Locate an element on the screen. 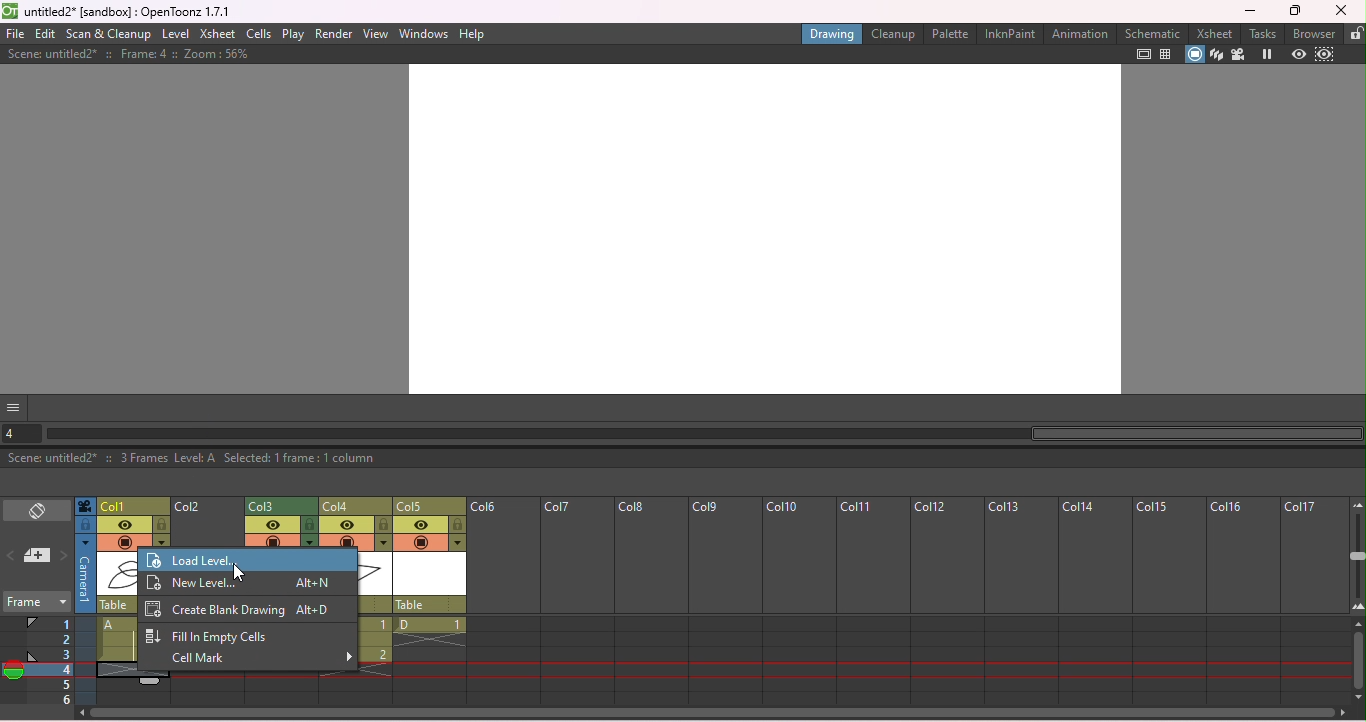  Zoom out is located at coordinates (1356, 504).